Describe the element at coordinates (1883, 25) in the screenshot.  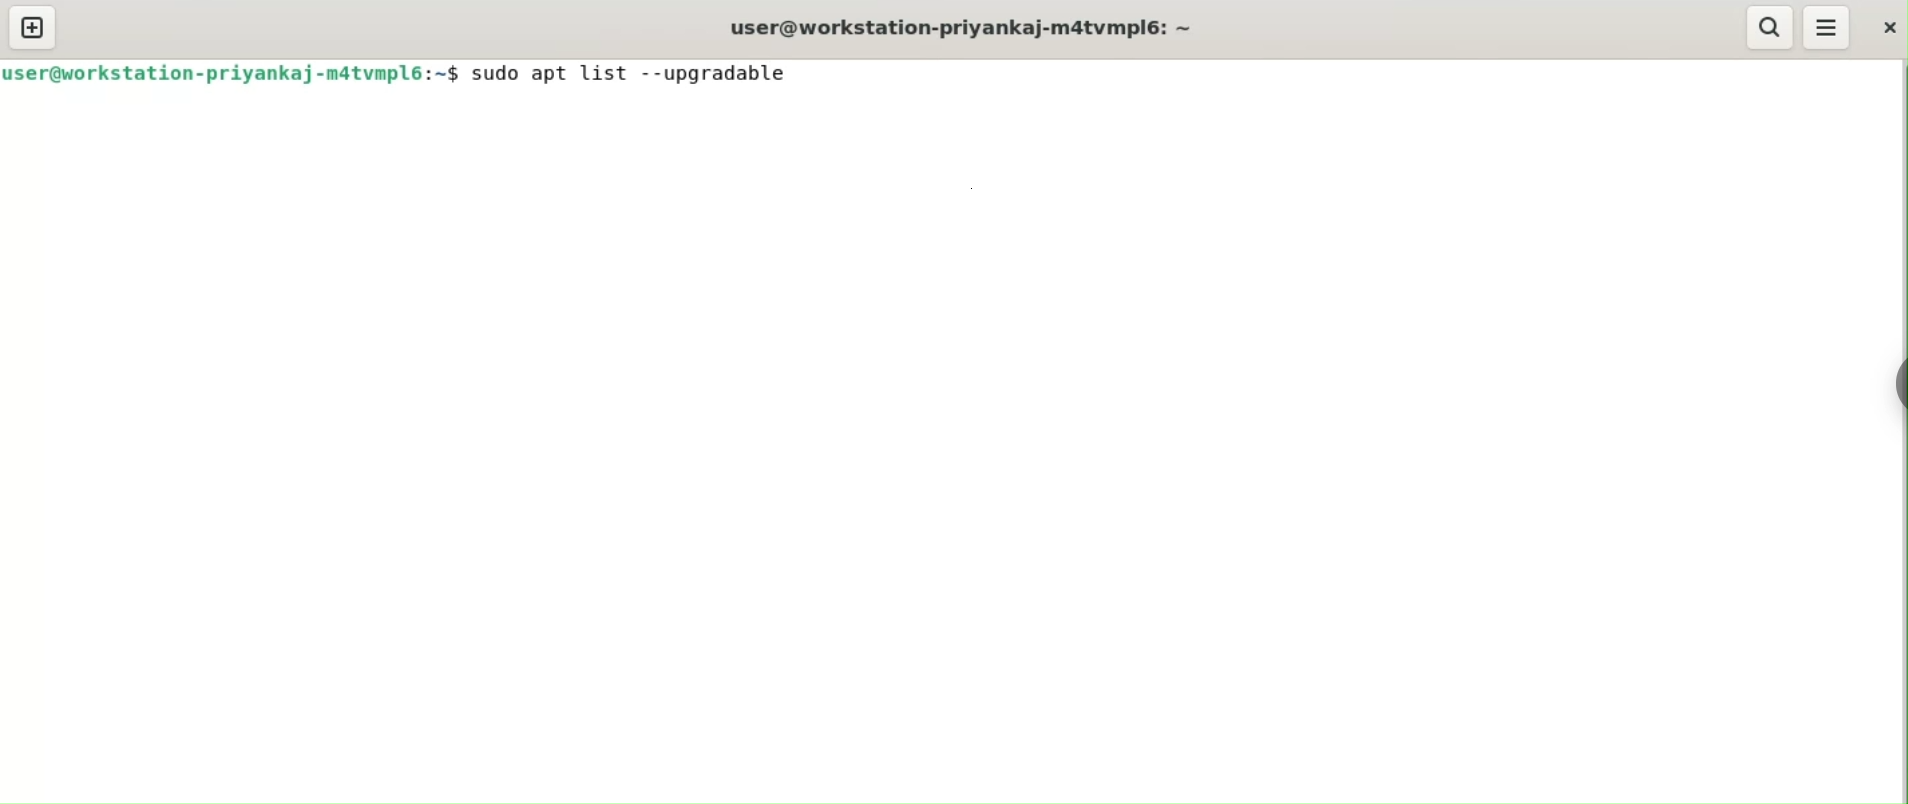
I see `close` at that location.